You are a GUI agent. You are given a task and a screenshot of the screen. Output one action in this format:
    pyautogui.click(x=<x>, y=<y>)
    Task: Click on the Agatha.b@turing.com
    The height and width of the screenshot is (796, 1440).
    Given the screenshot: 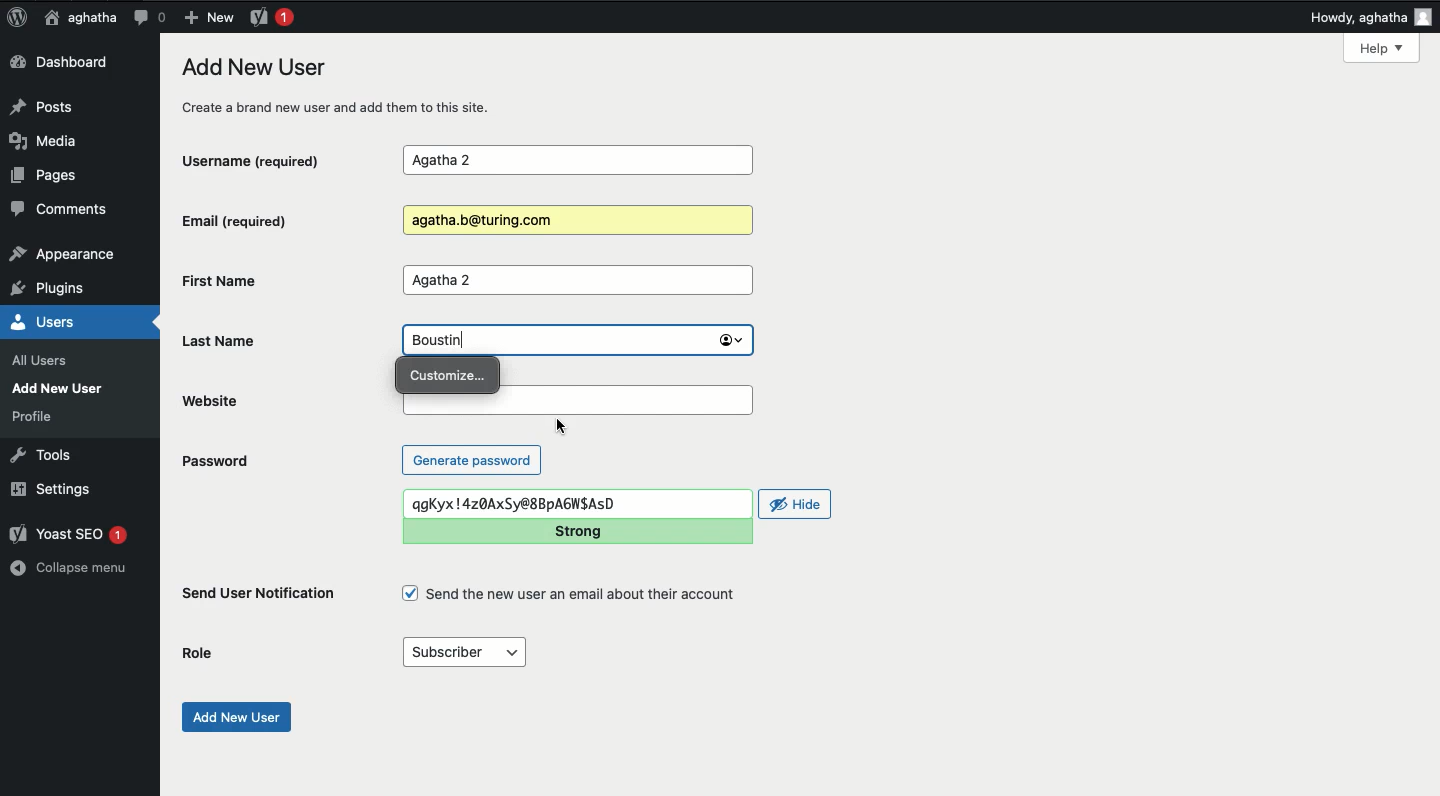 What is the action you would take?
    pyautogui.click(x=574, y=221)
    